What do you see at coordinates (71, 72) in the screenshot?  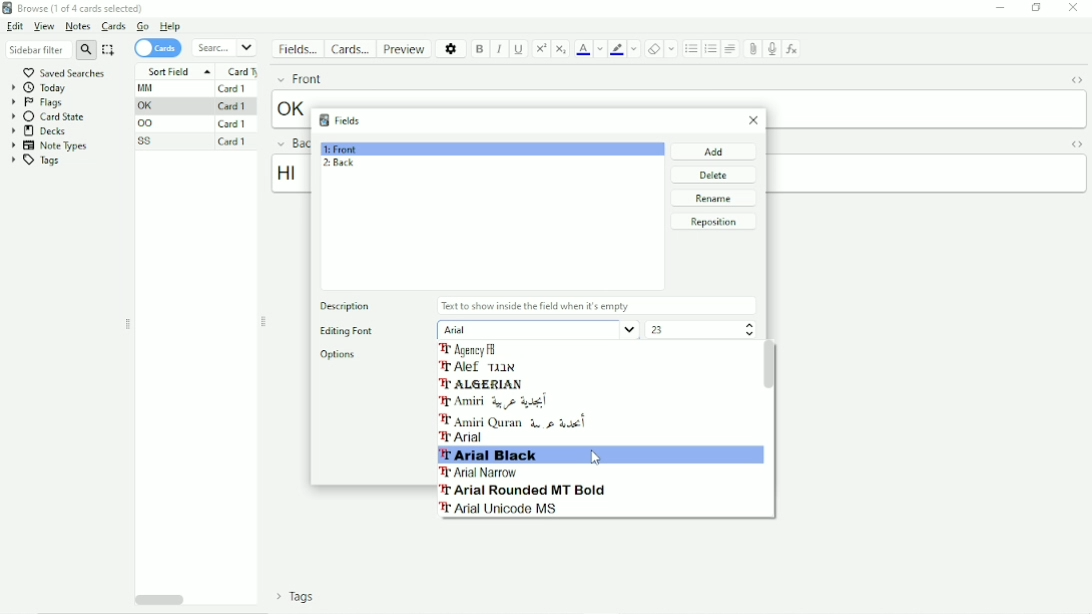 I see `Saved searches` at bounding box center [71, 72].